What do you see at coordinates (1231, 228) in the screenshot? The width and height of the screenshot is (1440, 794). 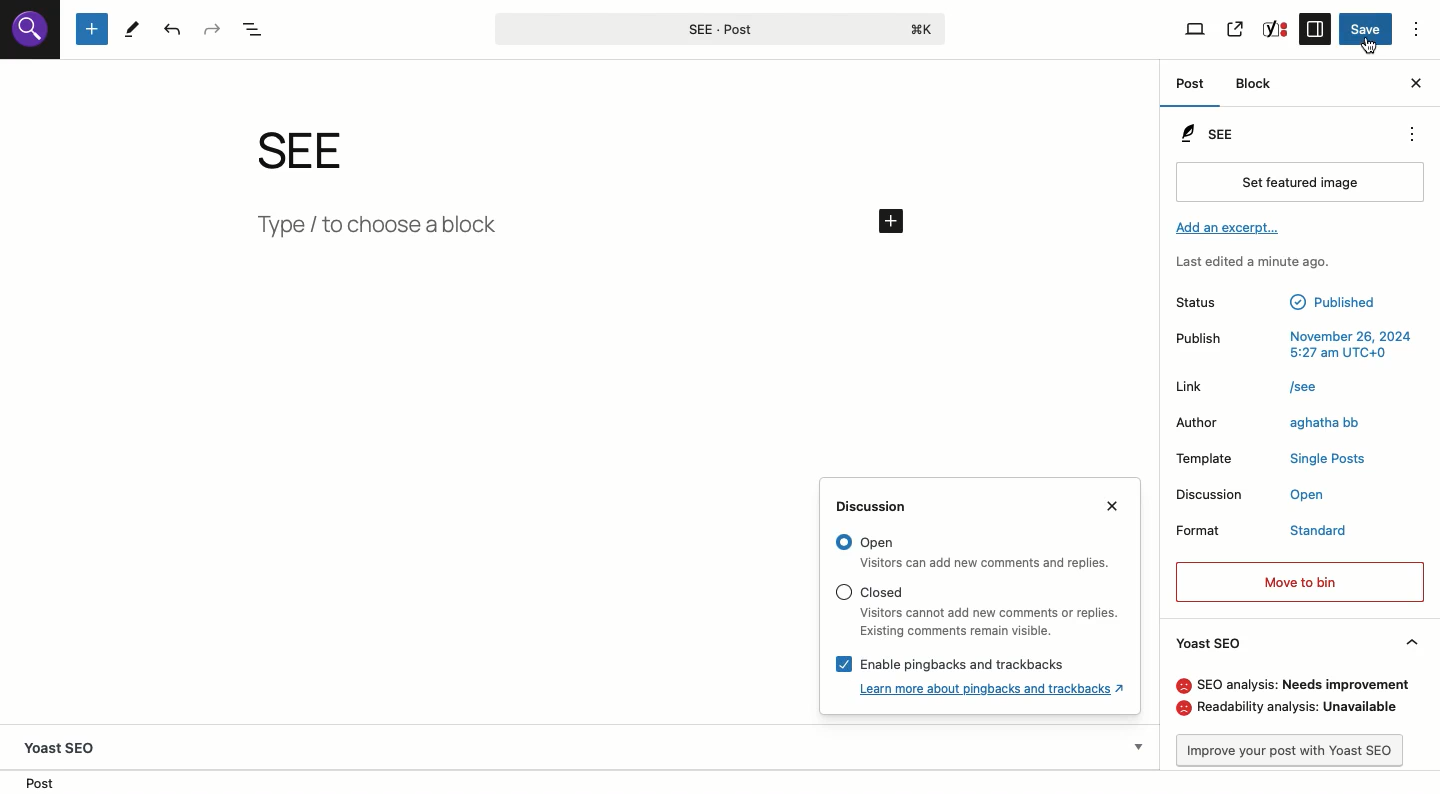 I see `Add an excerpt` at bounding box center [1231, 228].